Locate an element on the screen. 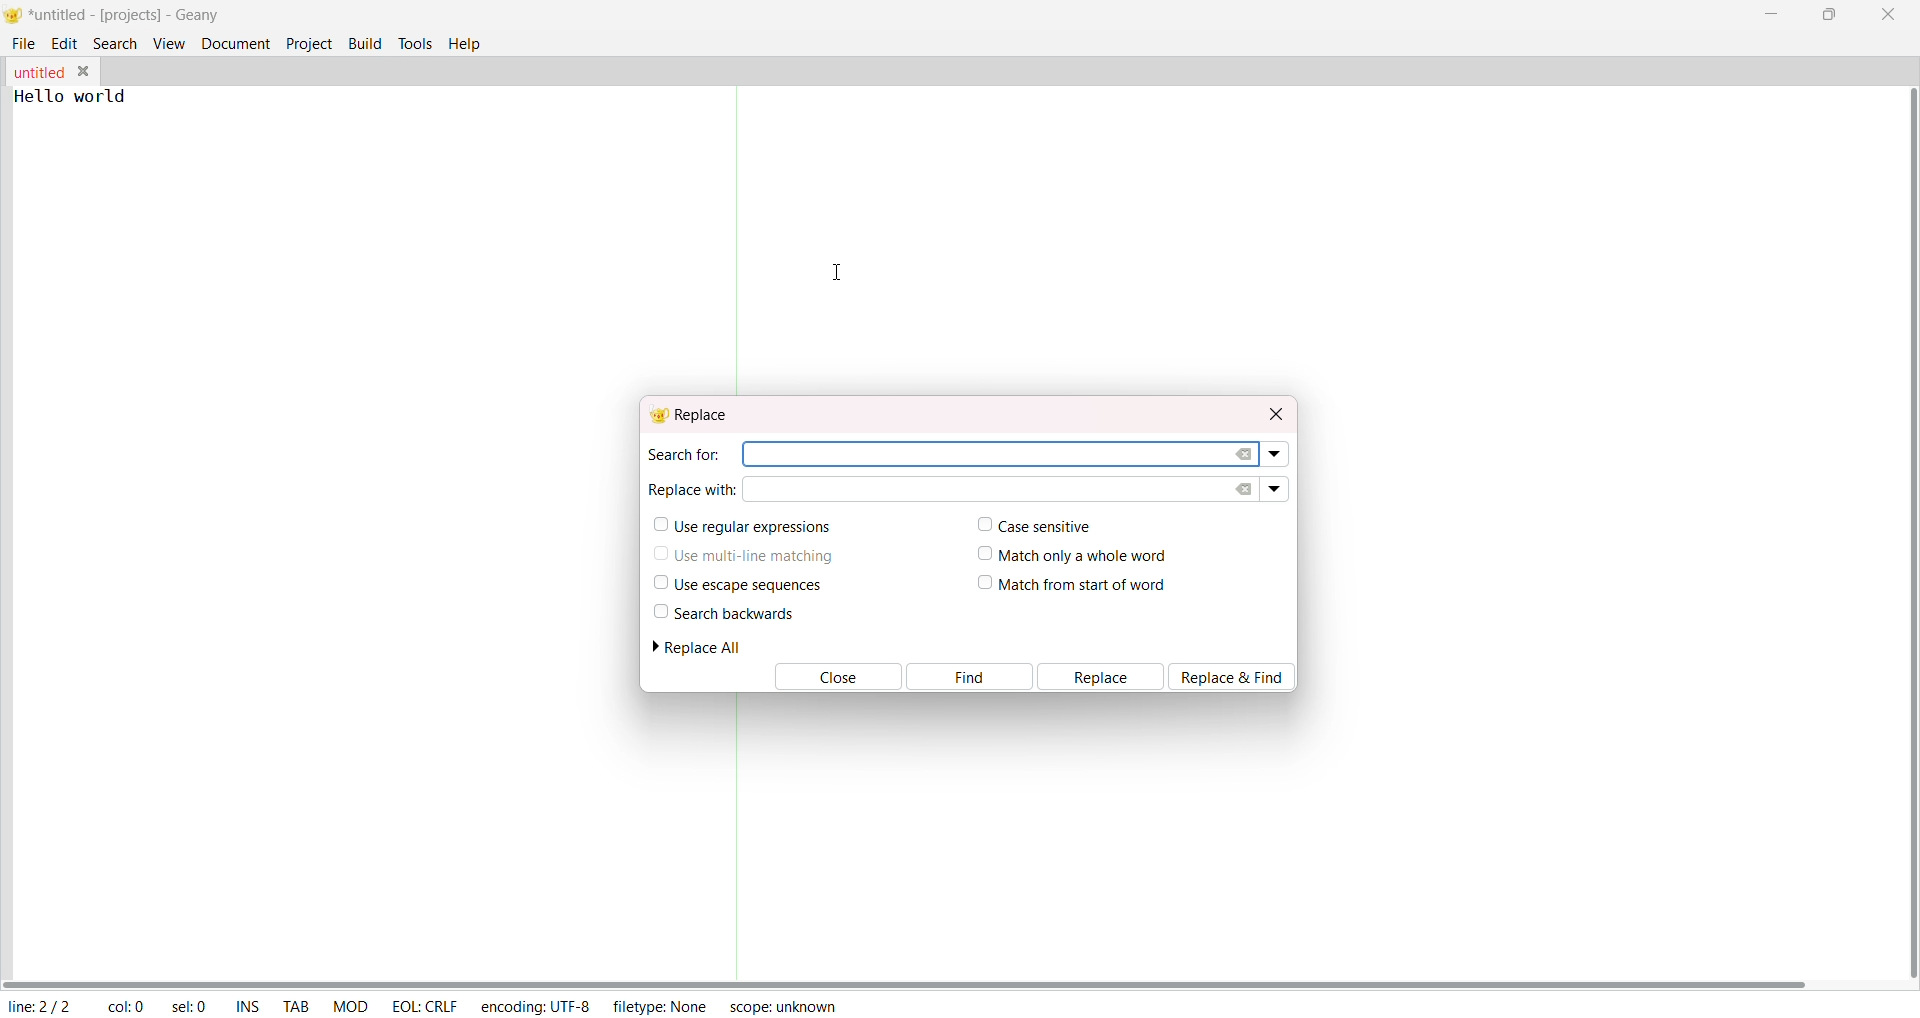  vertical scroll bar is located at coordinates (1906, 533).